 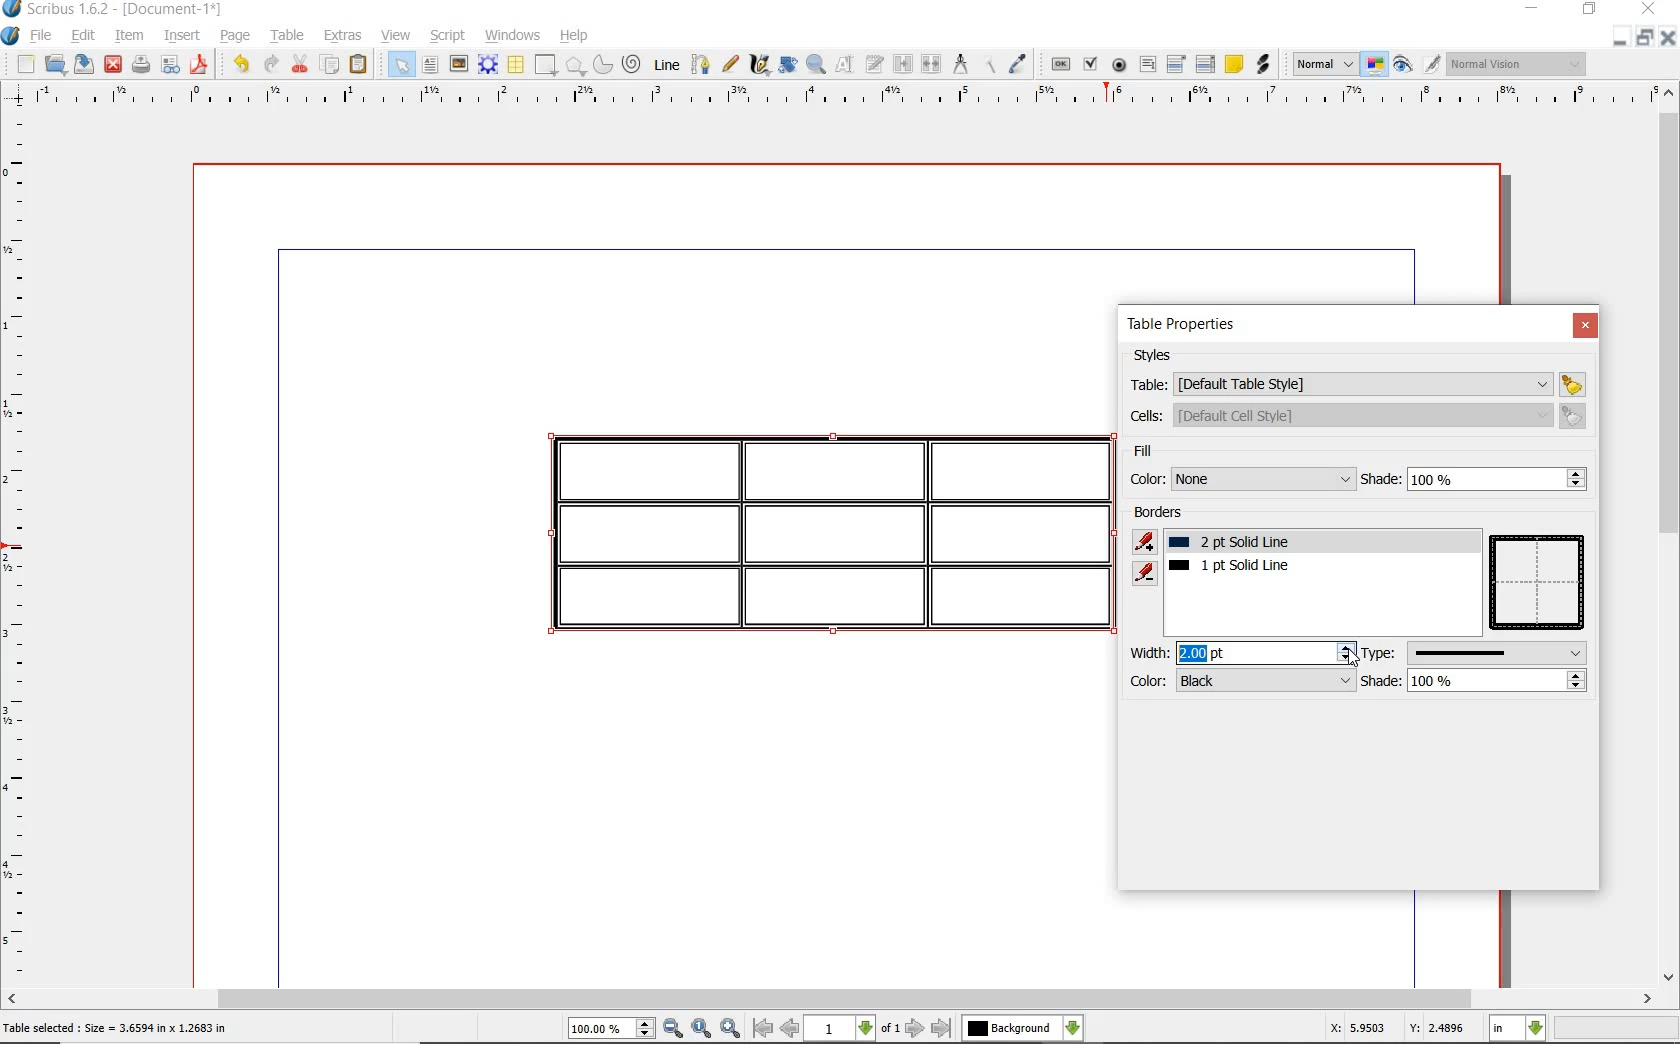 What do you see at coordinates (932, 64) in the screenshot?
I see `unlink text frames` at bounding box center [932, 64].